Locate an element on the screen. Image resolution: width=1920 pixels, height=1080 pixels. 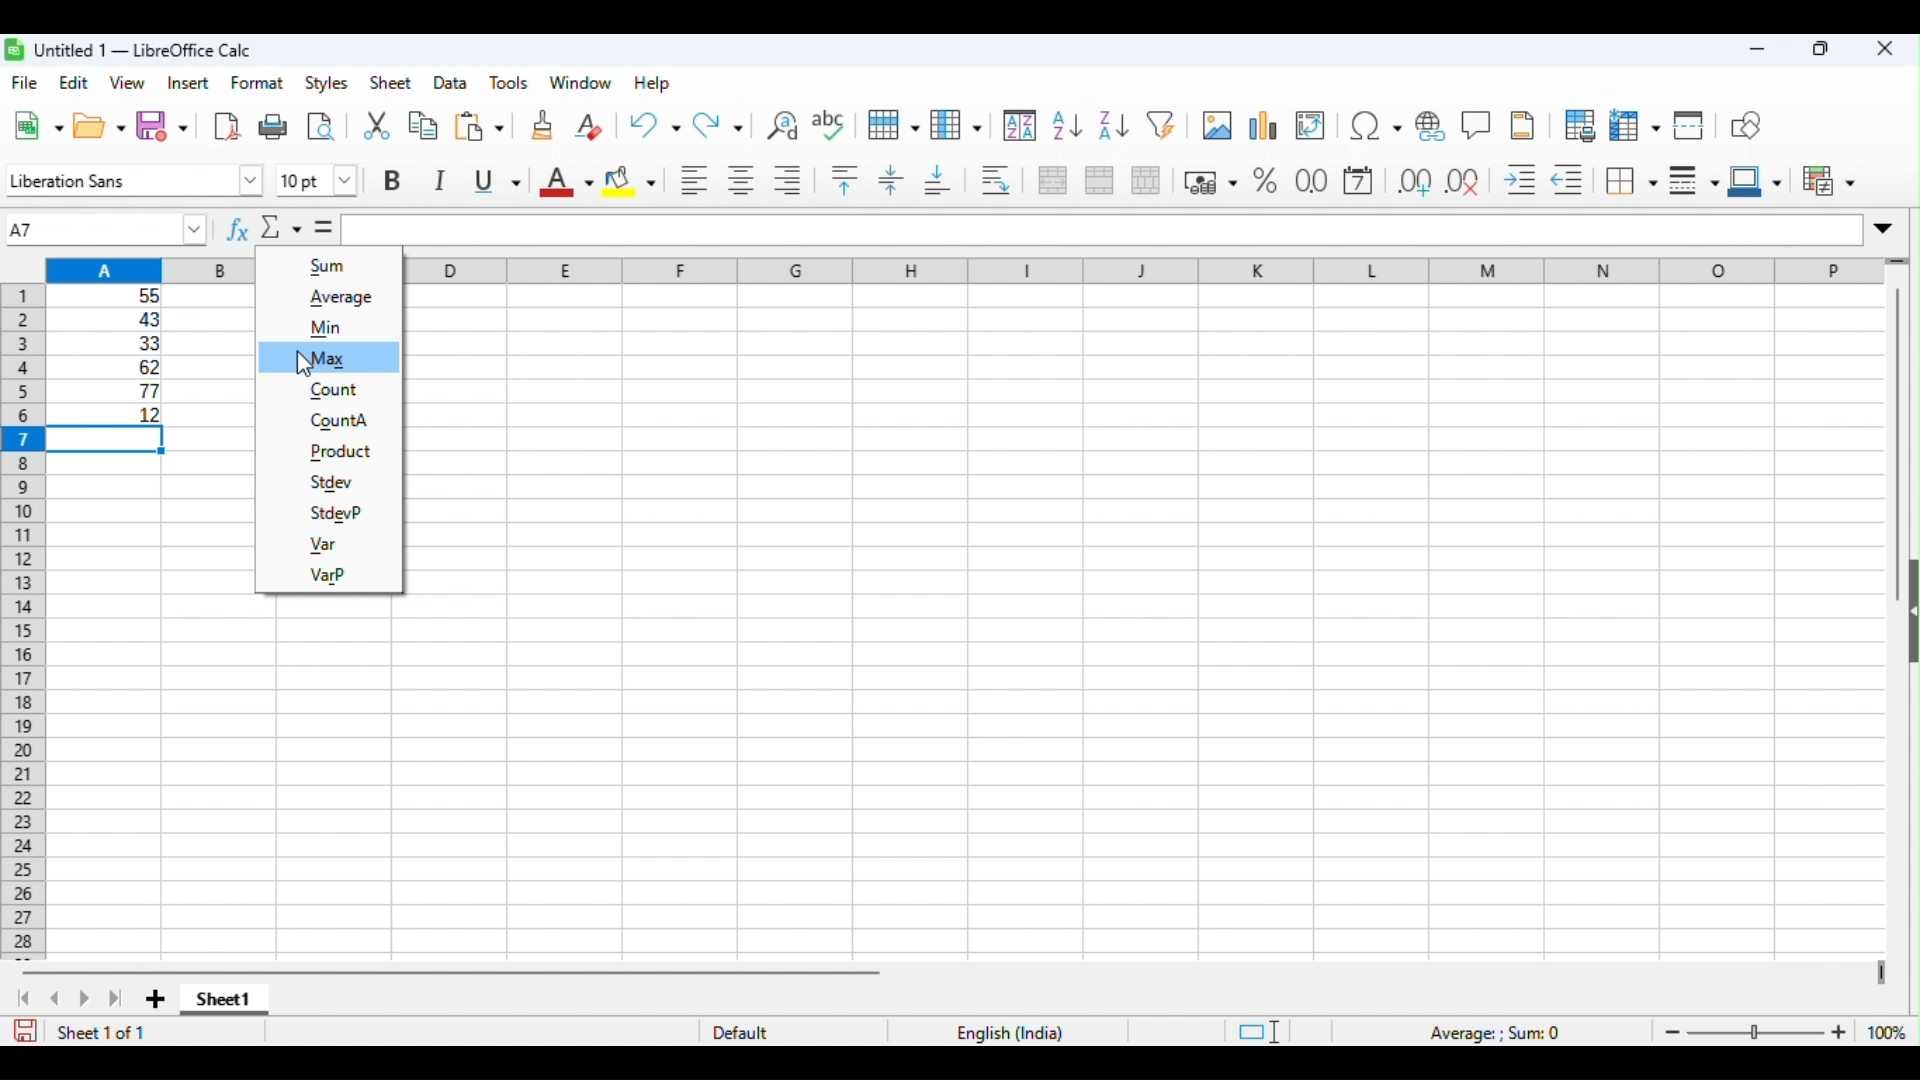
insert is located at coordinates (188, 83).